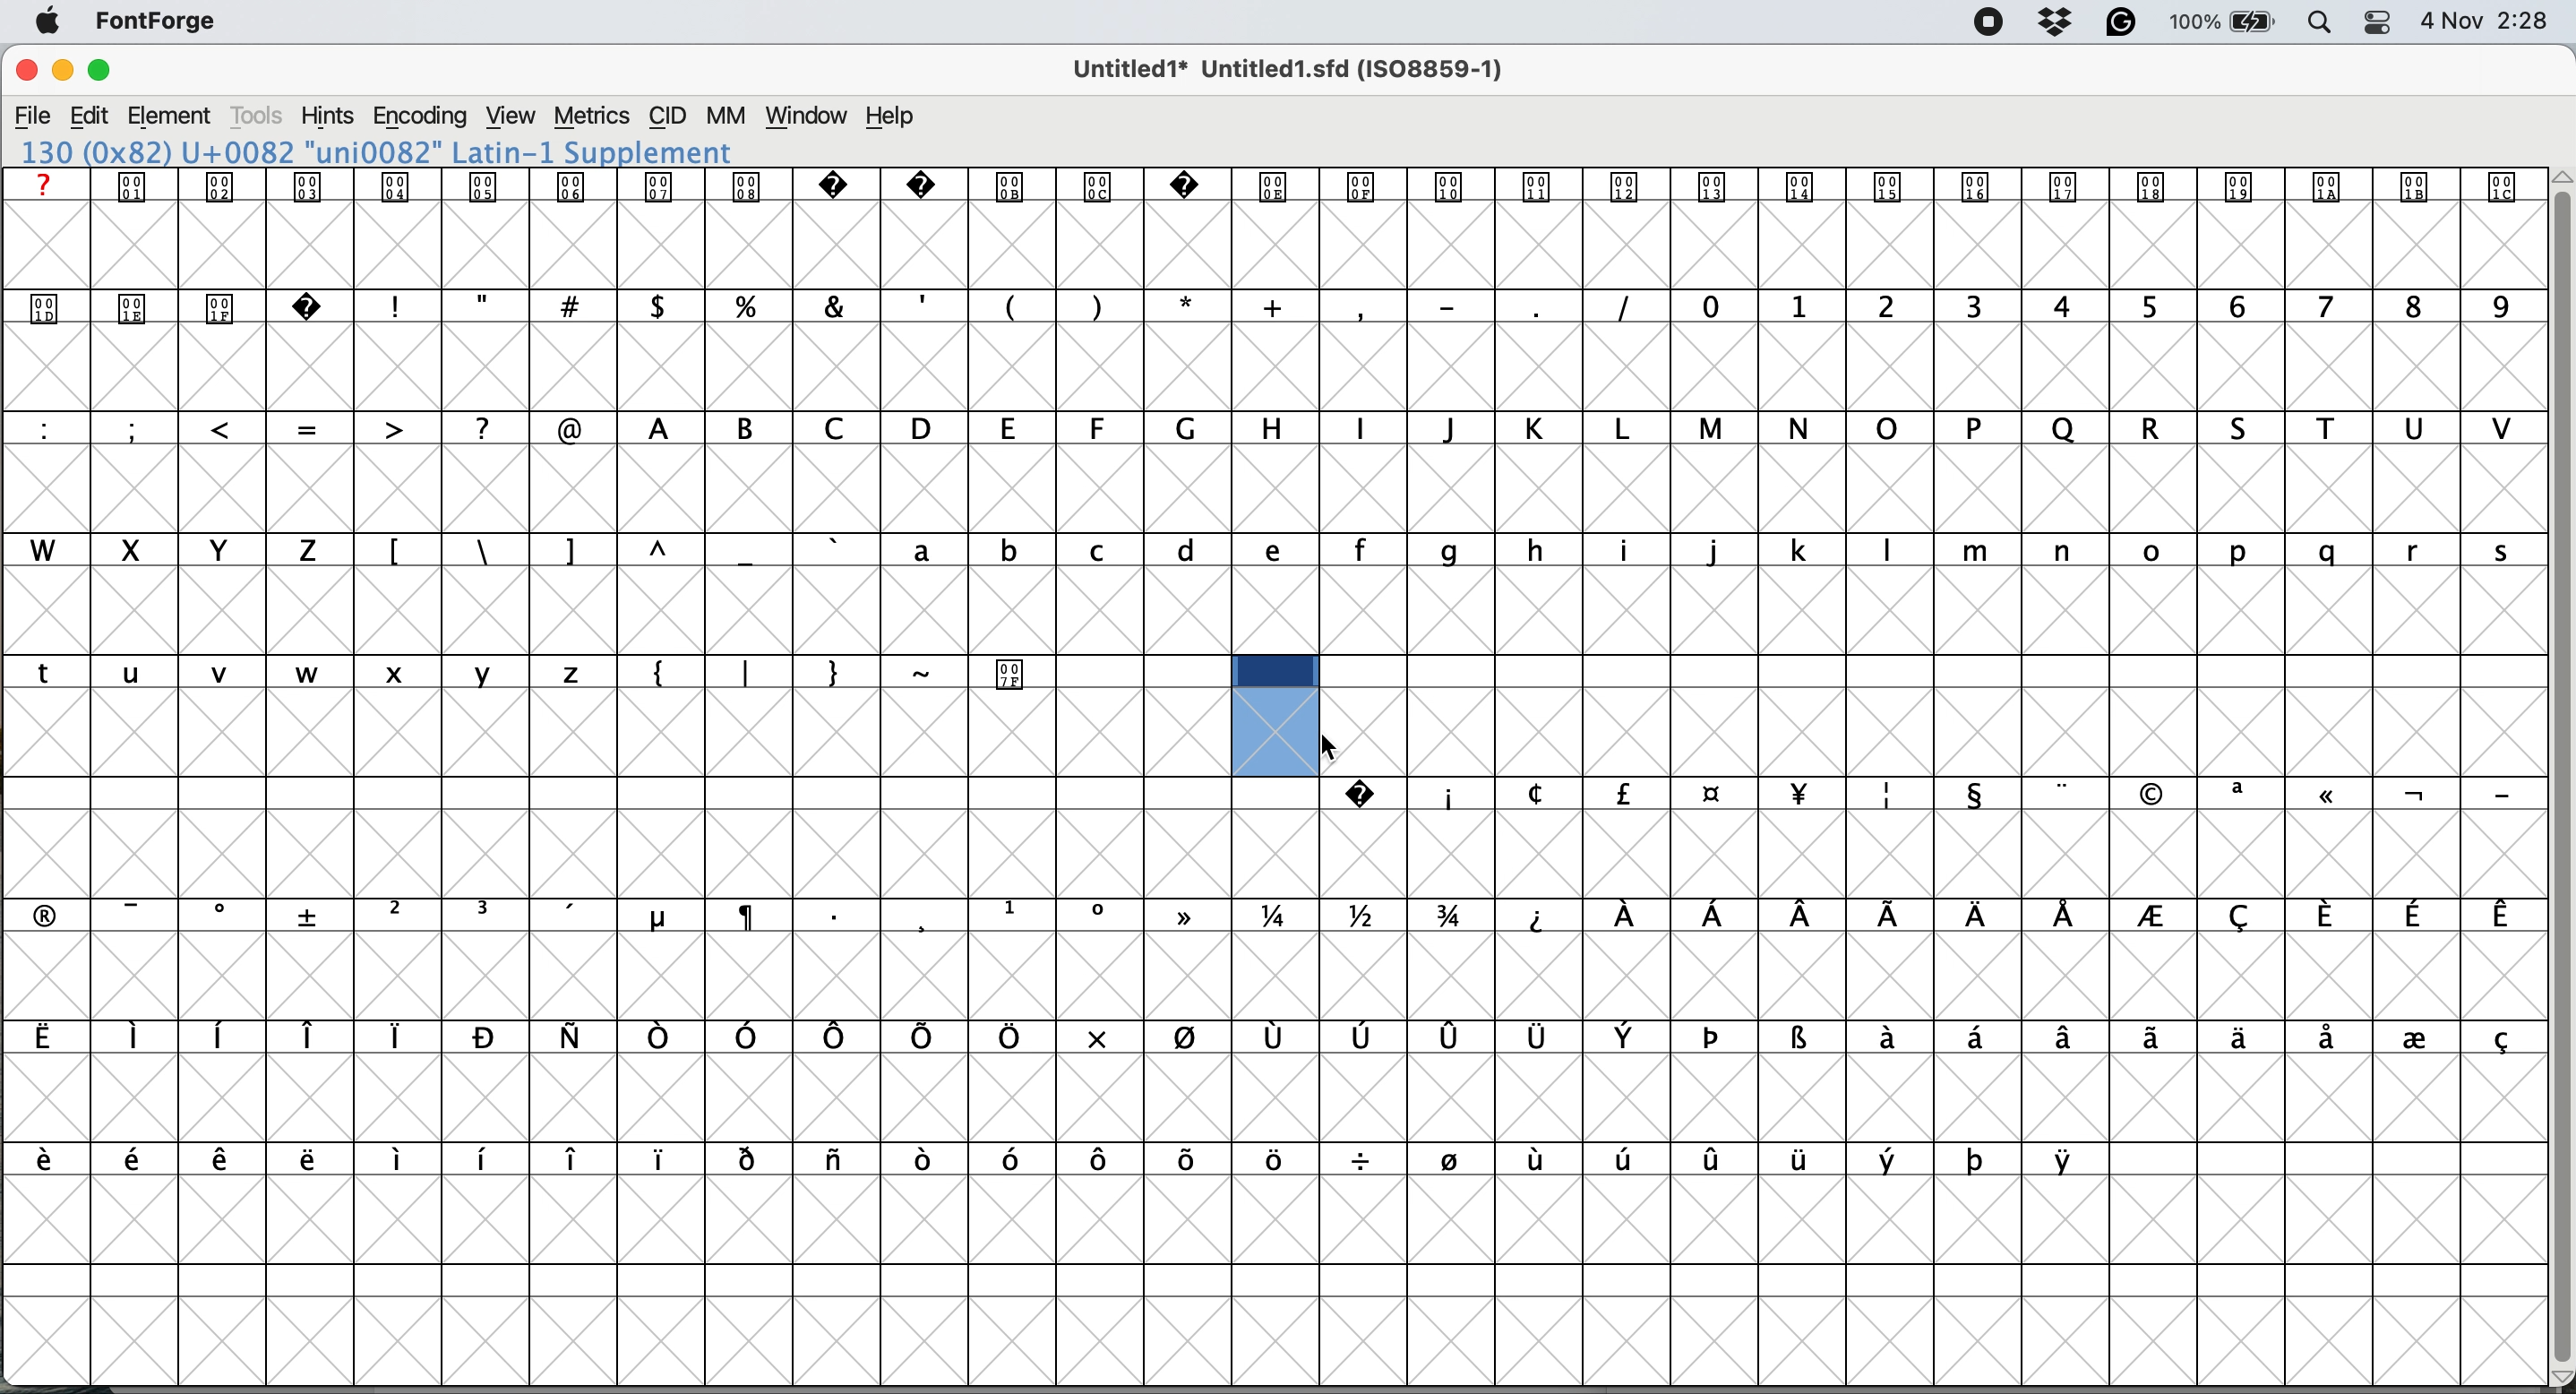 The width and height of the screenshot is (2576, 1394). I want to click on vertical scroll bar, so click(2558, 769).